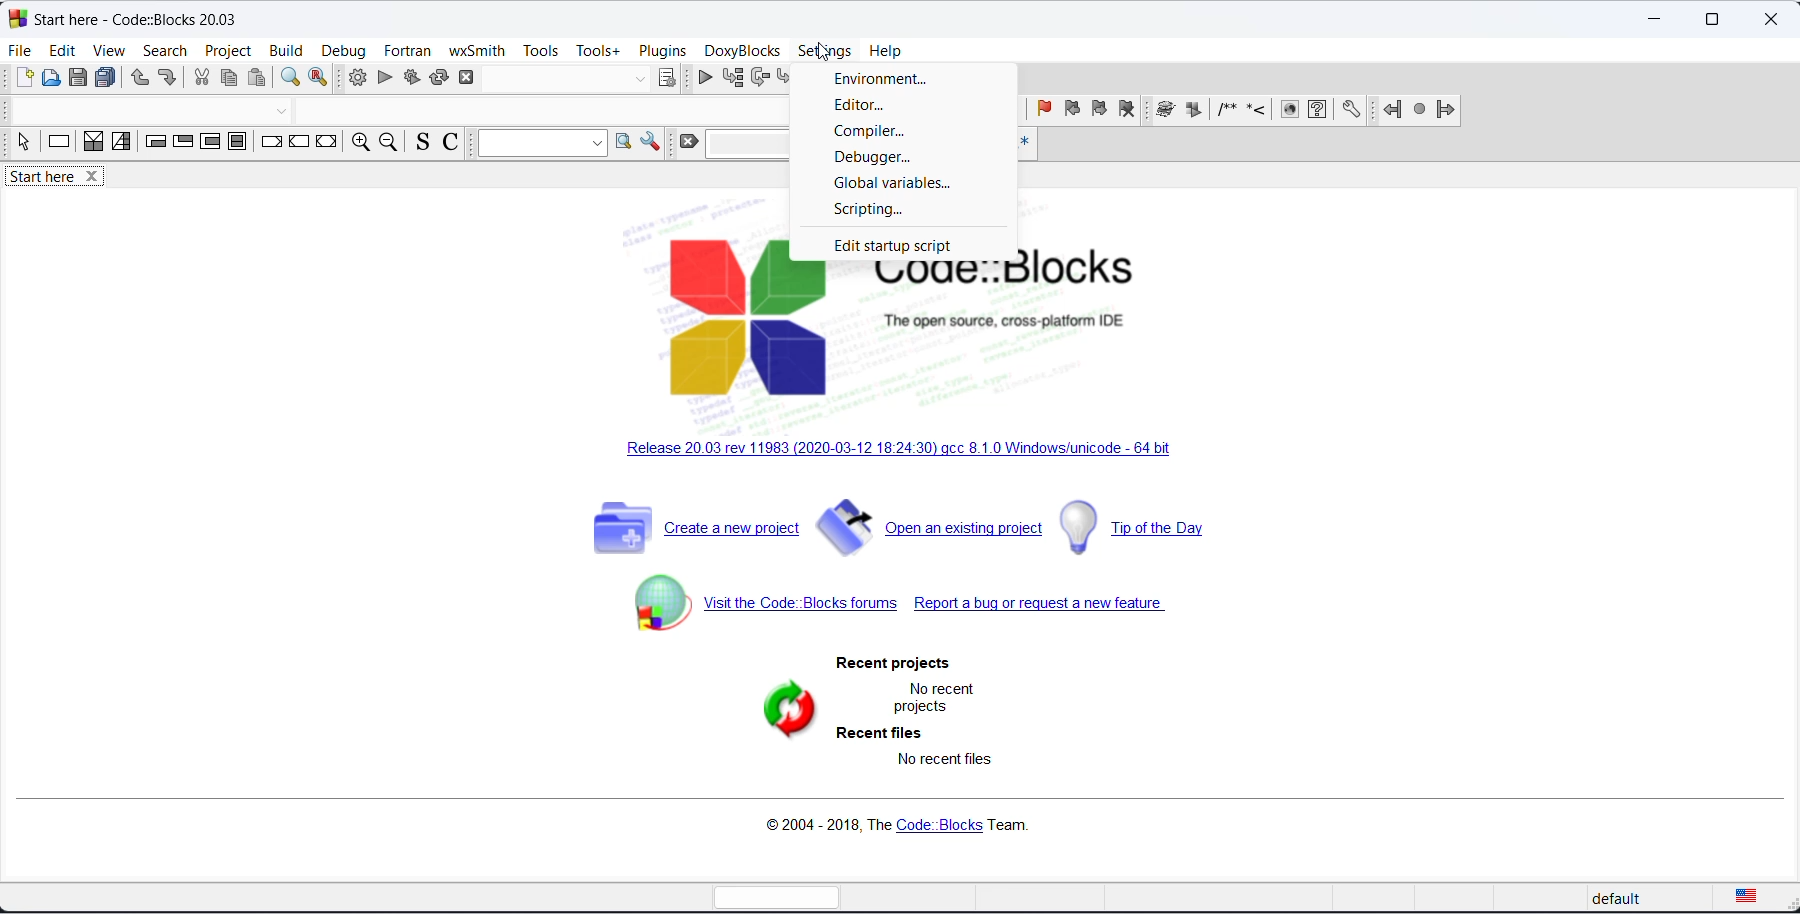 This screenshot has width=1800, height=914. Describe the element at coordinates (58, 140) in the screenshot. I see `instruction` at that location.